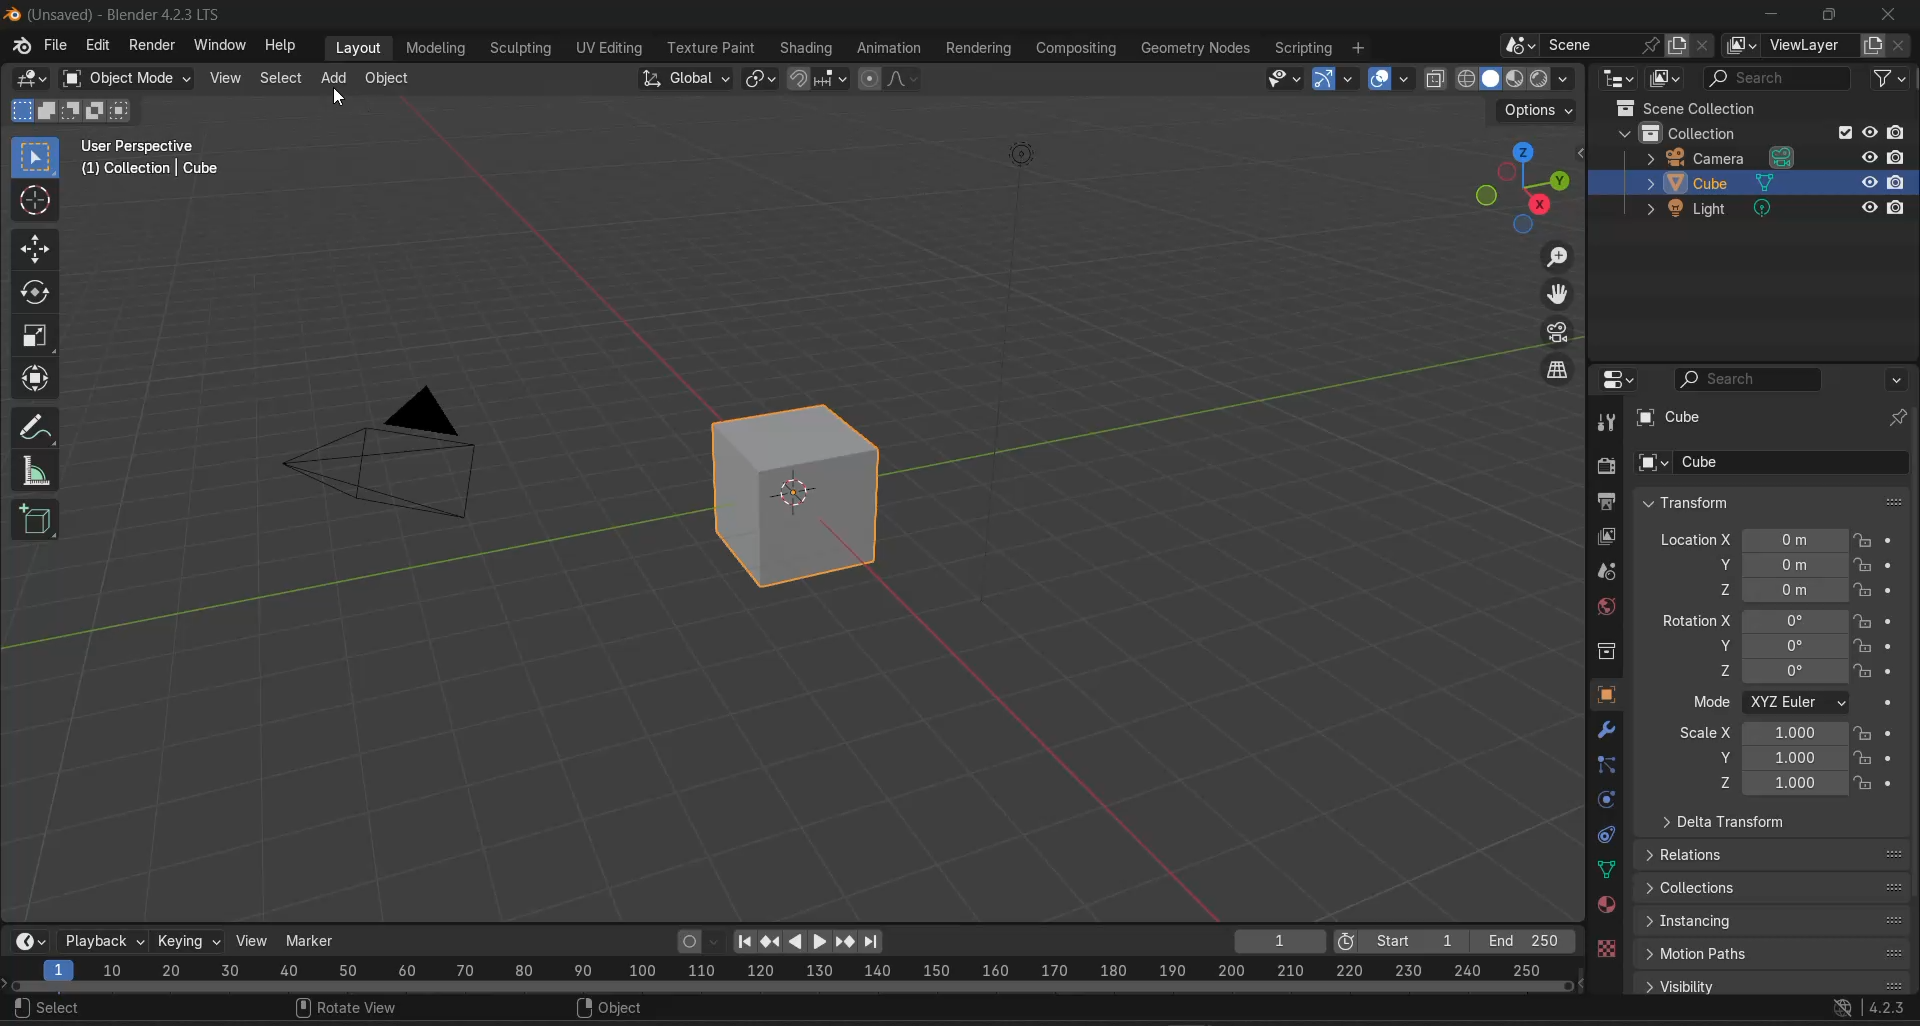 The height and width of the screenshot is (1026, 1920). Describe the element at coordinates (24, 78) in the screenshot. I see `editor type` at that location.